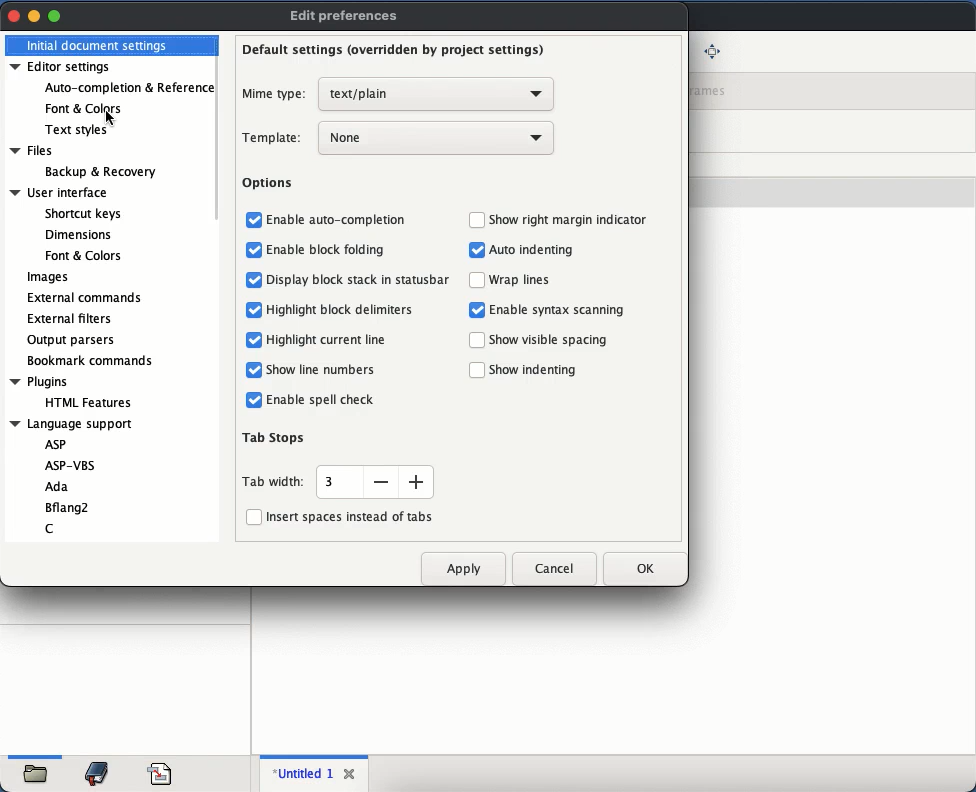  I want to click on Font & Colors, so click(82, 255).